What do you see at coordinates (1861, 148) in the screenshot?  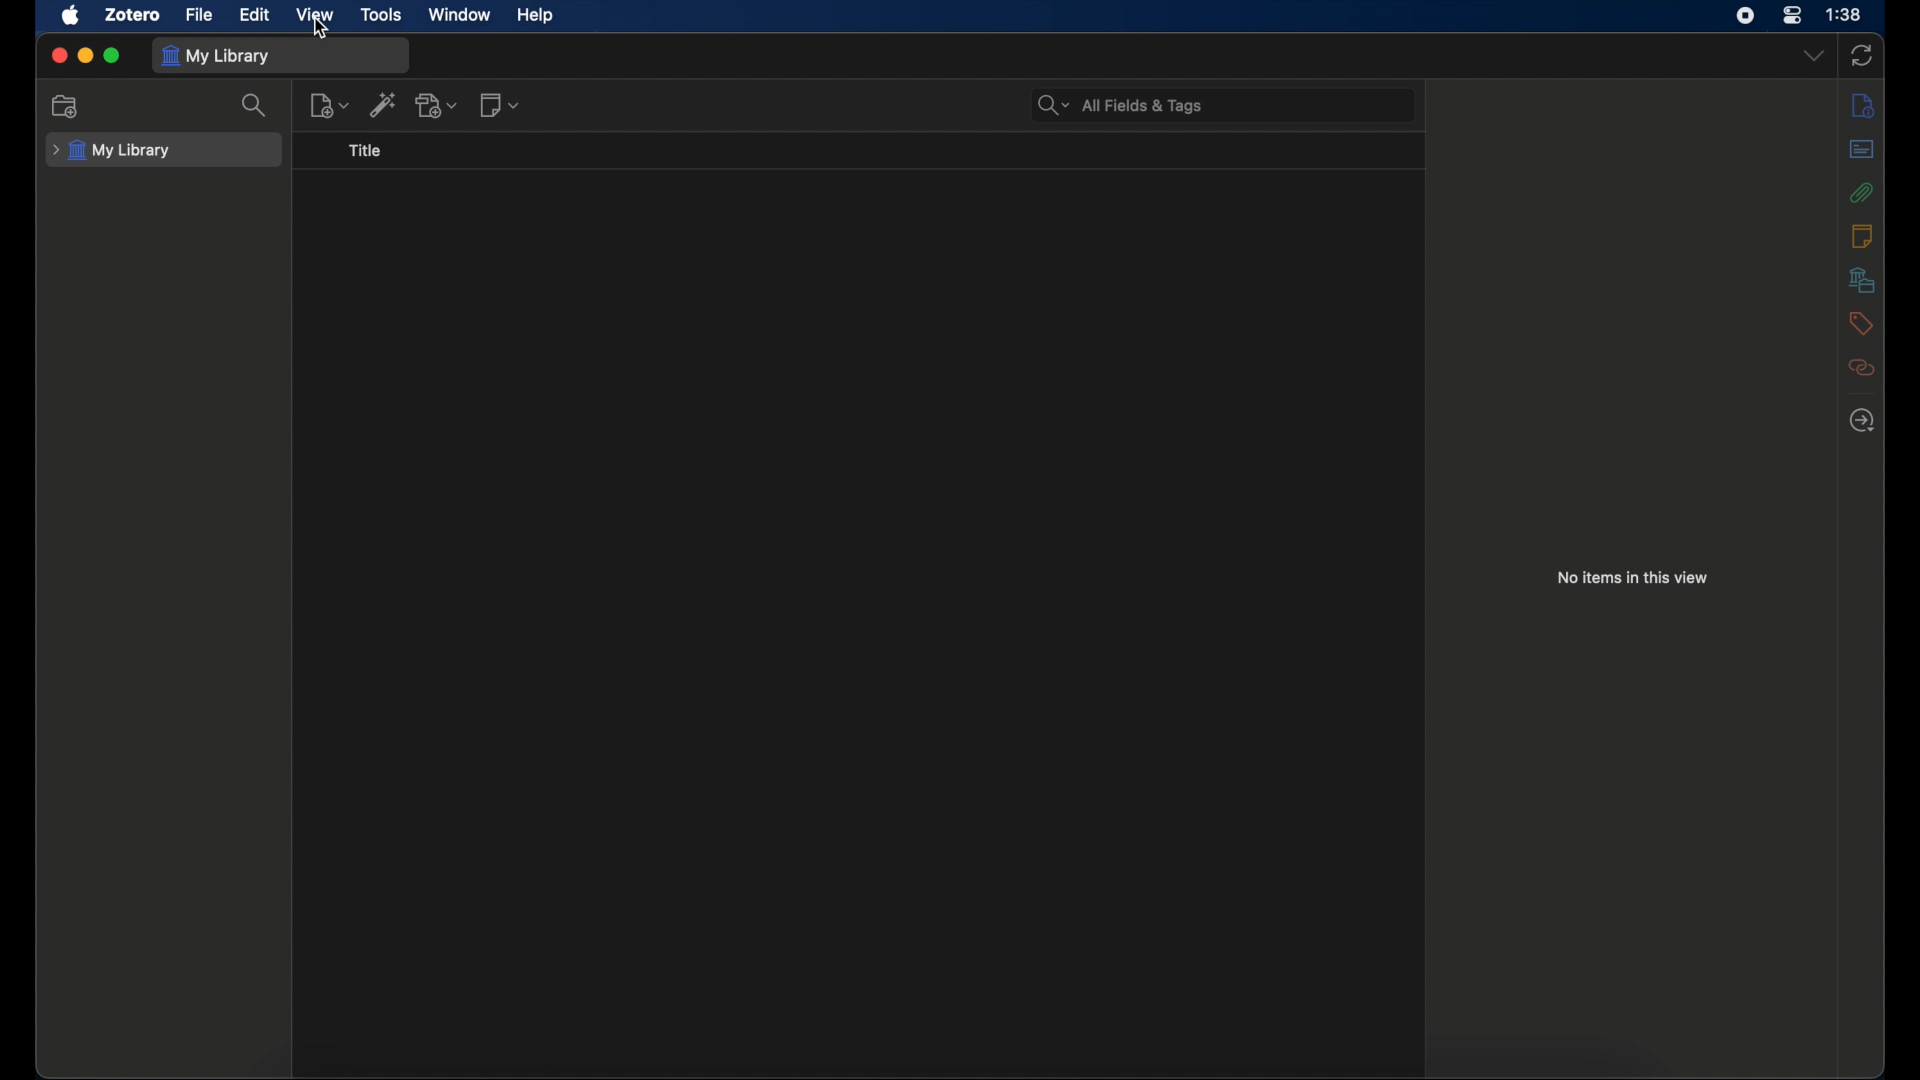 I see `abstracts` at bounding box center [1861, 148].